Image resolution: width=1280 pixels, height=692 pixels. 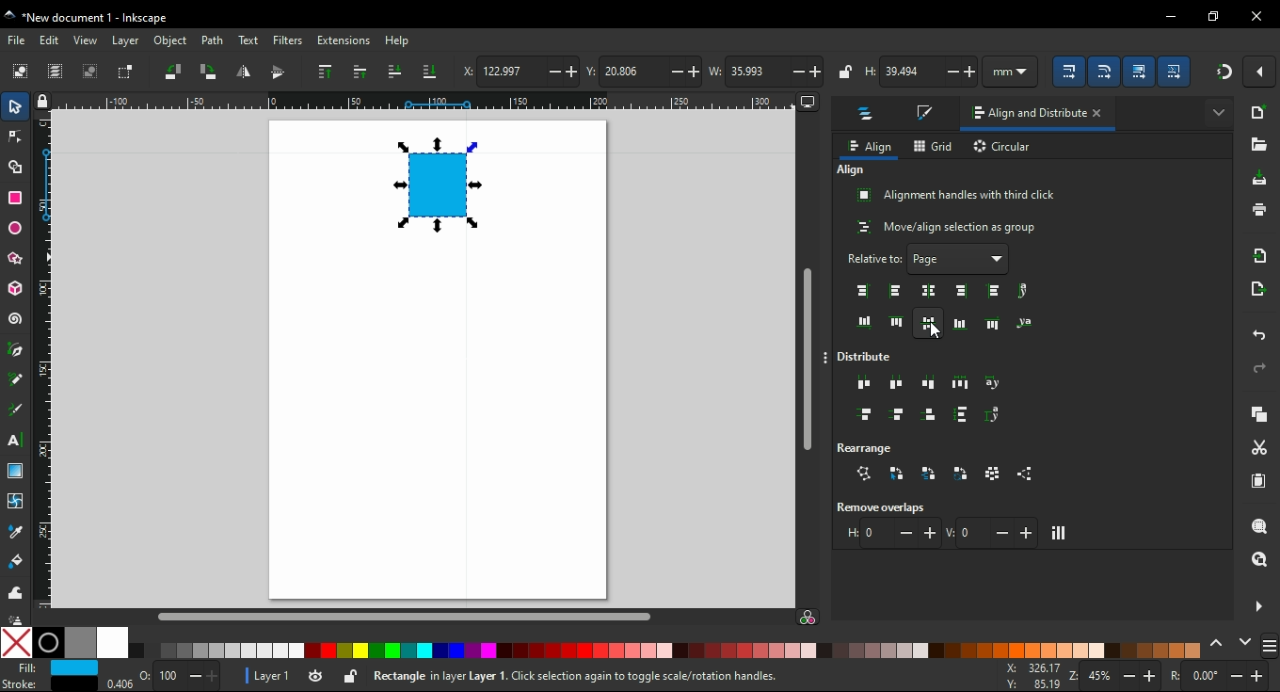 What do you see at coordinates (361, 72) in the screenshot?
I see `raise` at bounding box center [361, 72].